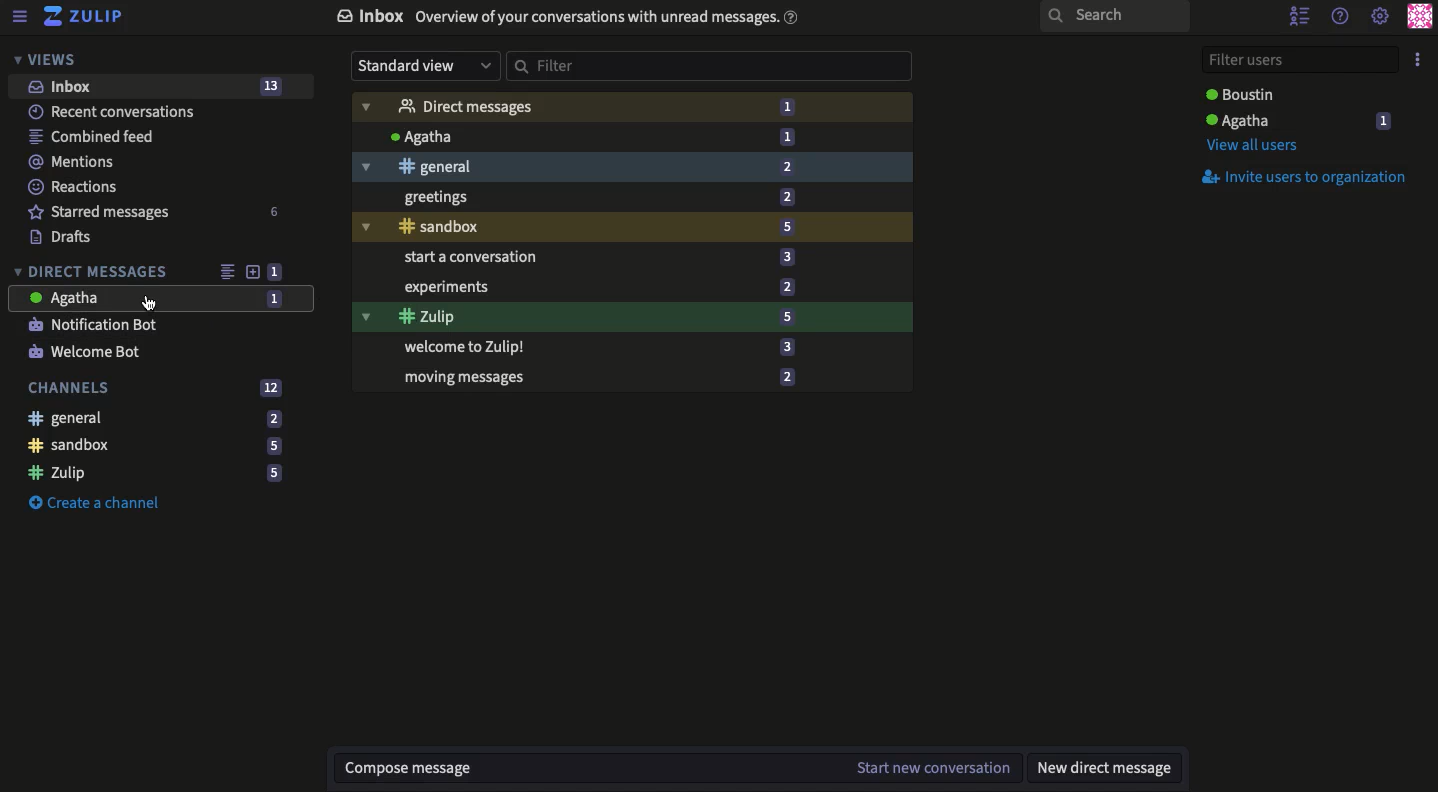 The width and height of the screenshot is (1438, 792). Describe the element at coordinates (149, 304) in the screenshot. I see `cursor` at that location.